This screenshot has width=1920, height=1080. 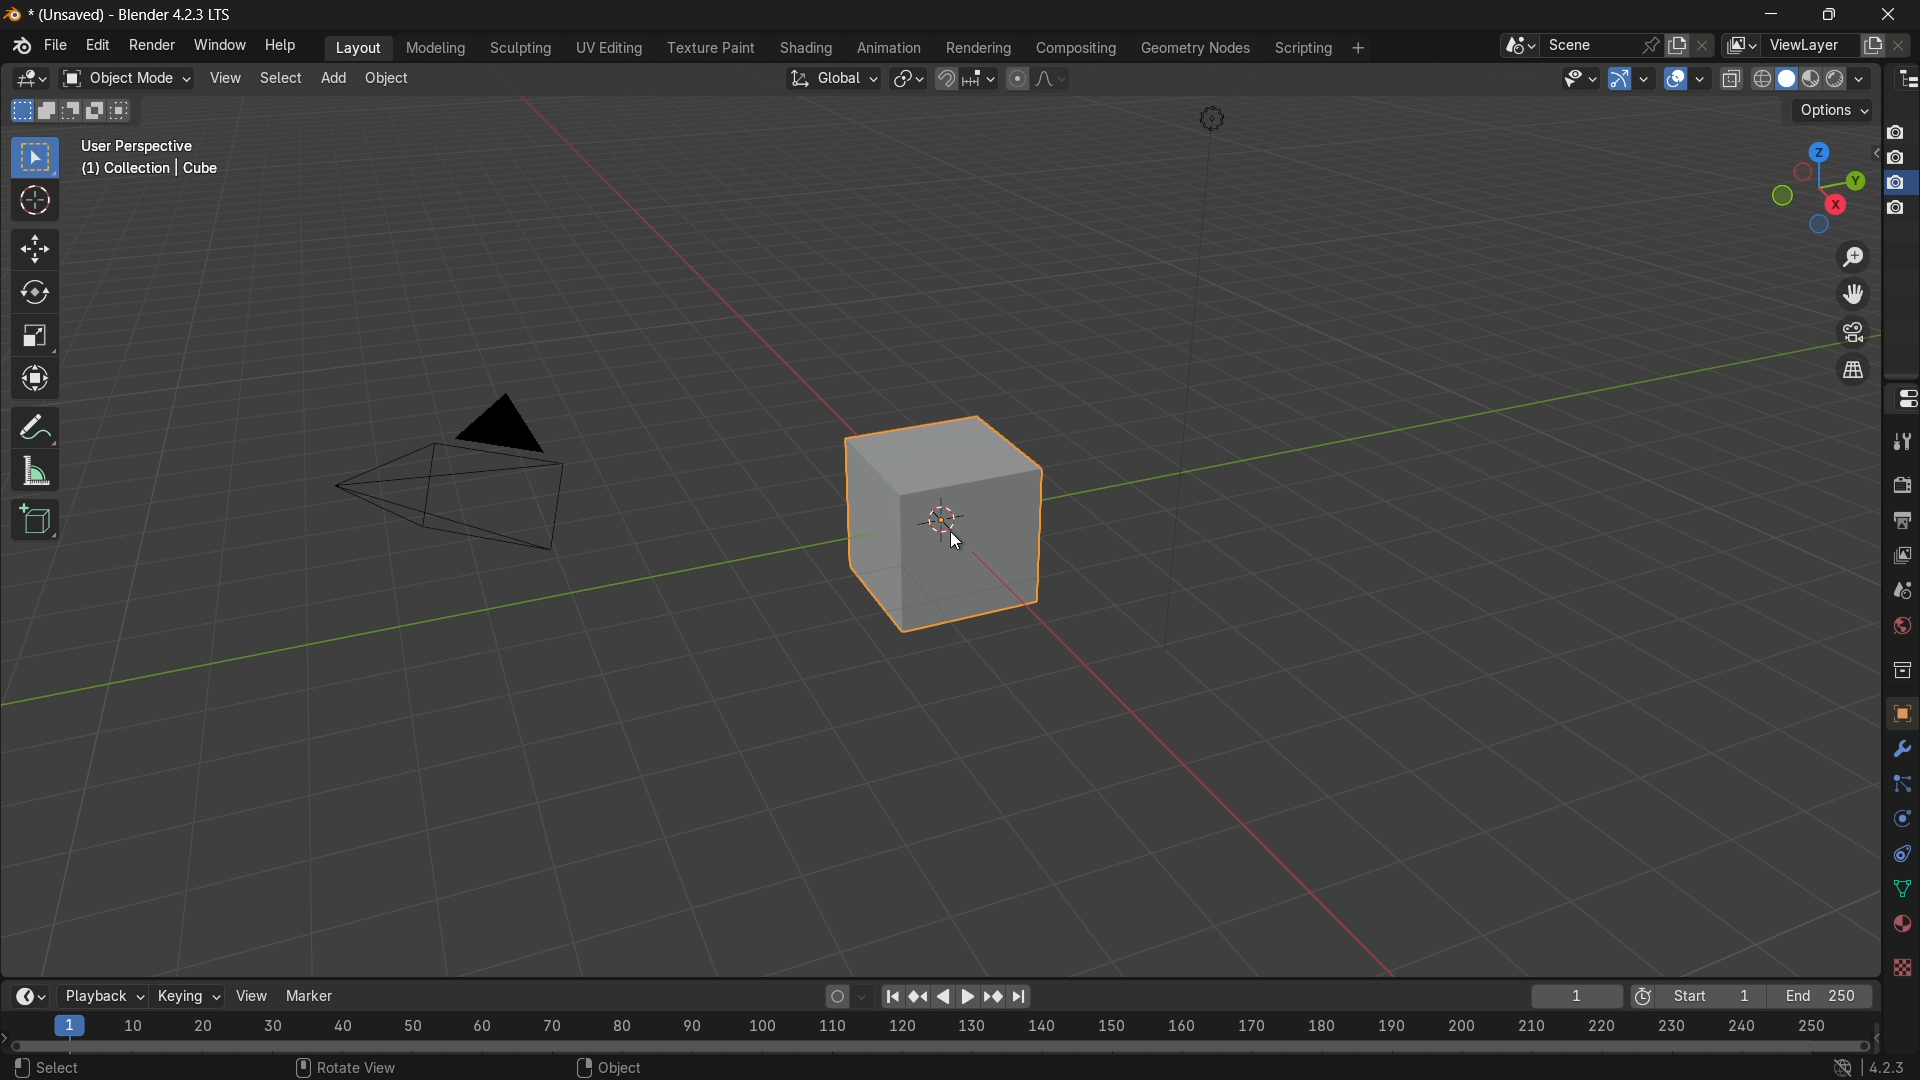 I want to click on wireframe display, so click(x=1761, y=79).